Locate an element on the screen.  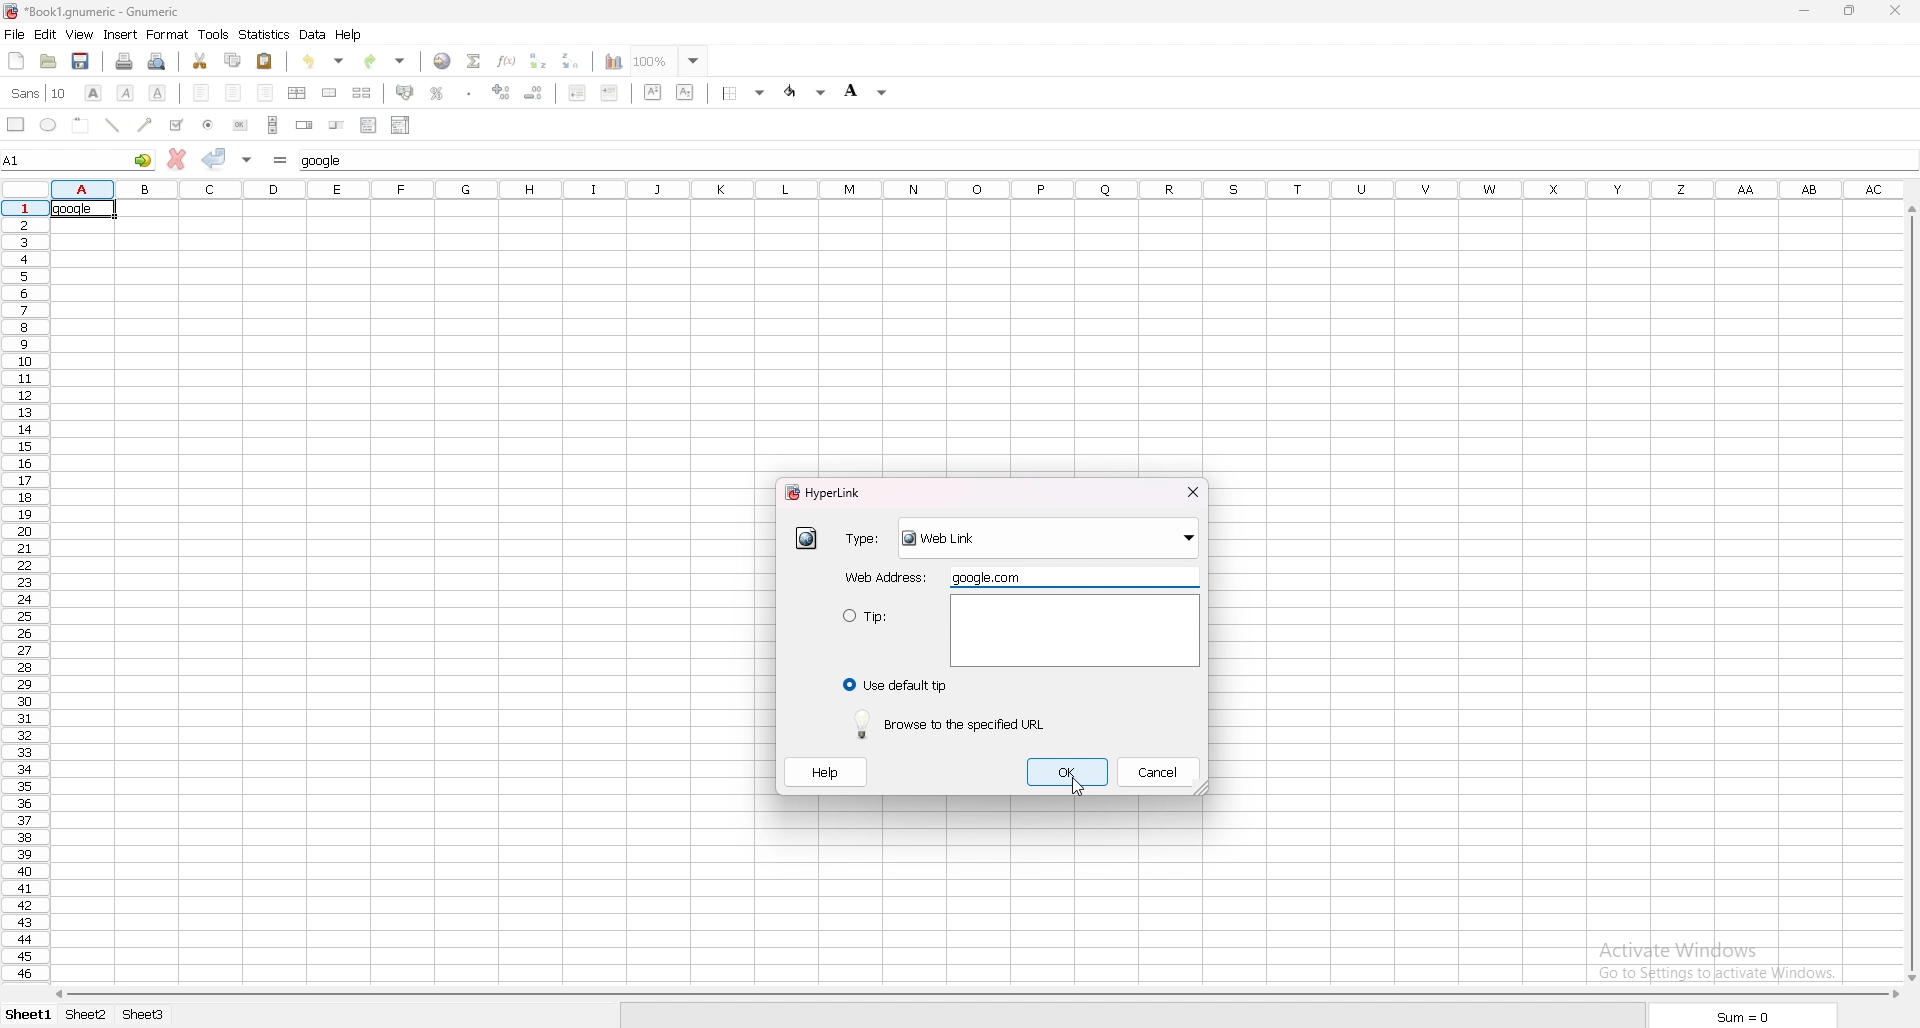
selected cell is located at coordinates (78, 157).